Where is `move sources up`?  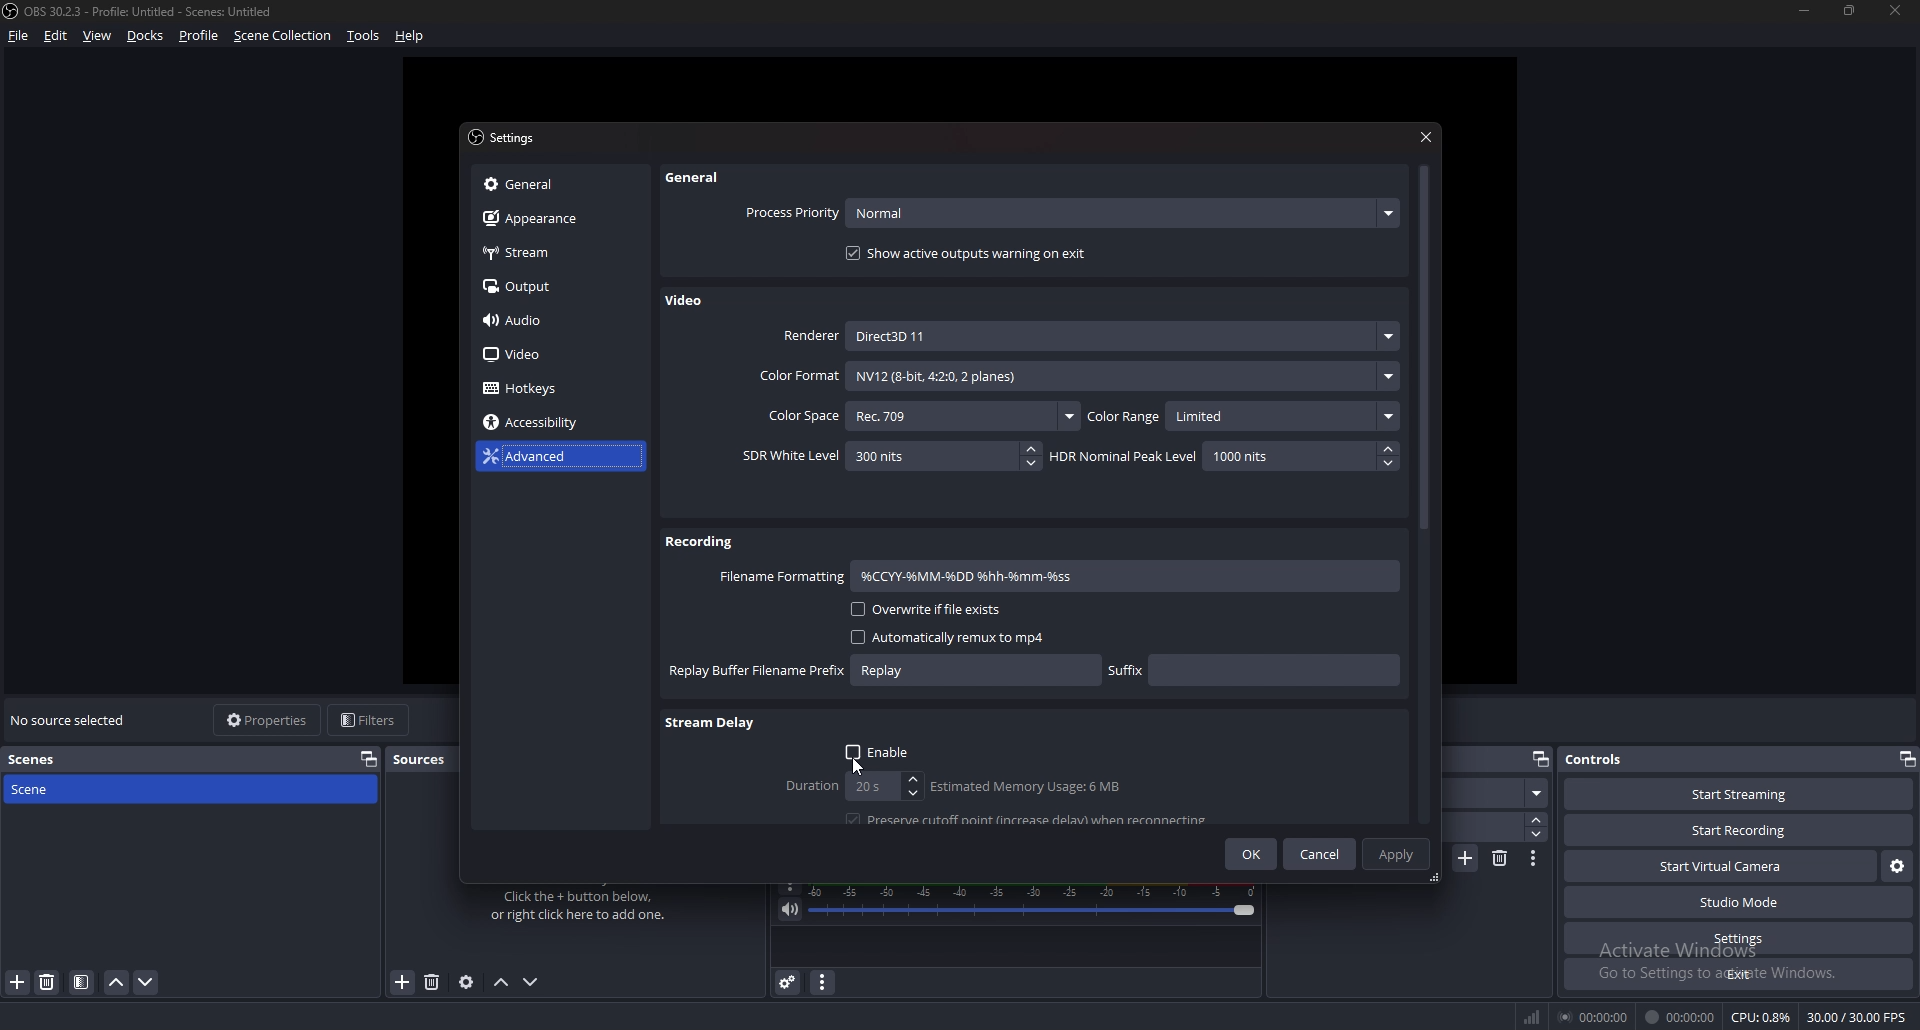
move sources up is located at coordinates (503, 984).